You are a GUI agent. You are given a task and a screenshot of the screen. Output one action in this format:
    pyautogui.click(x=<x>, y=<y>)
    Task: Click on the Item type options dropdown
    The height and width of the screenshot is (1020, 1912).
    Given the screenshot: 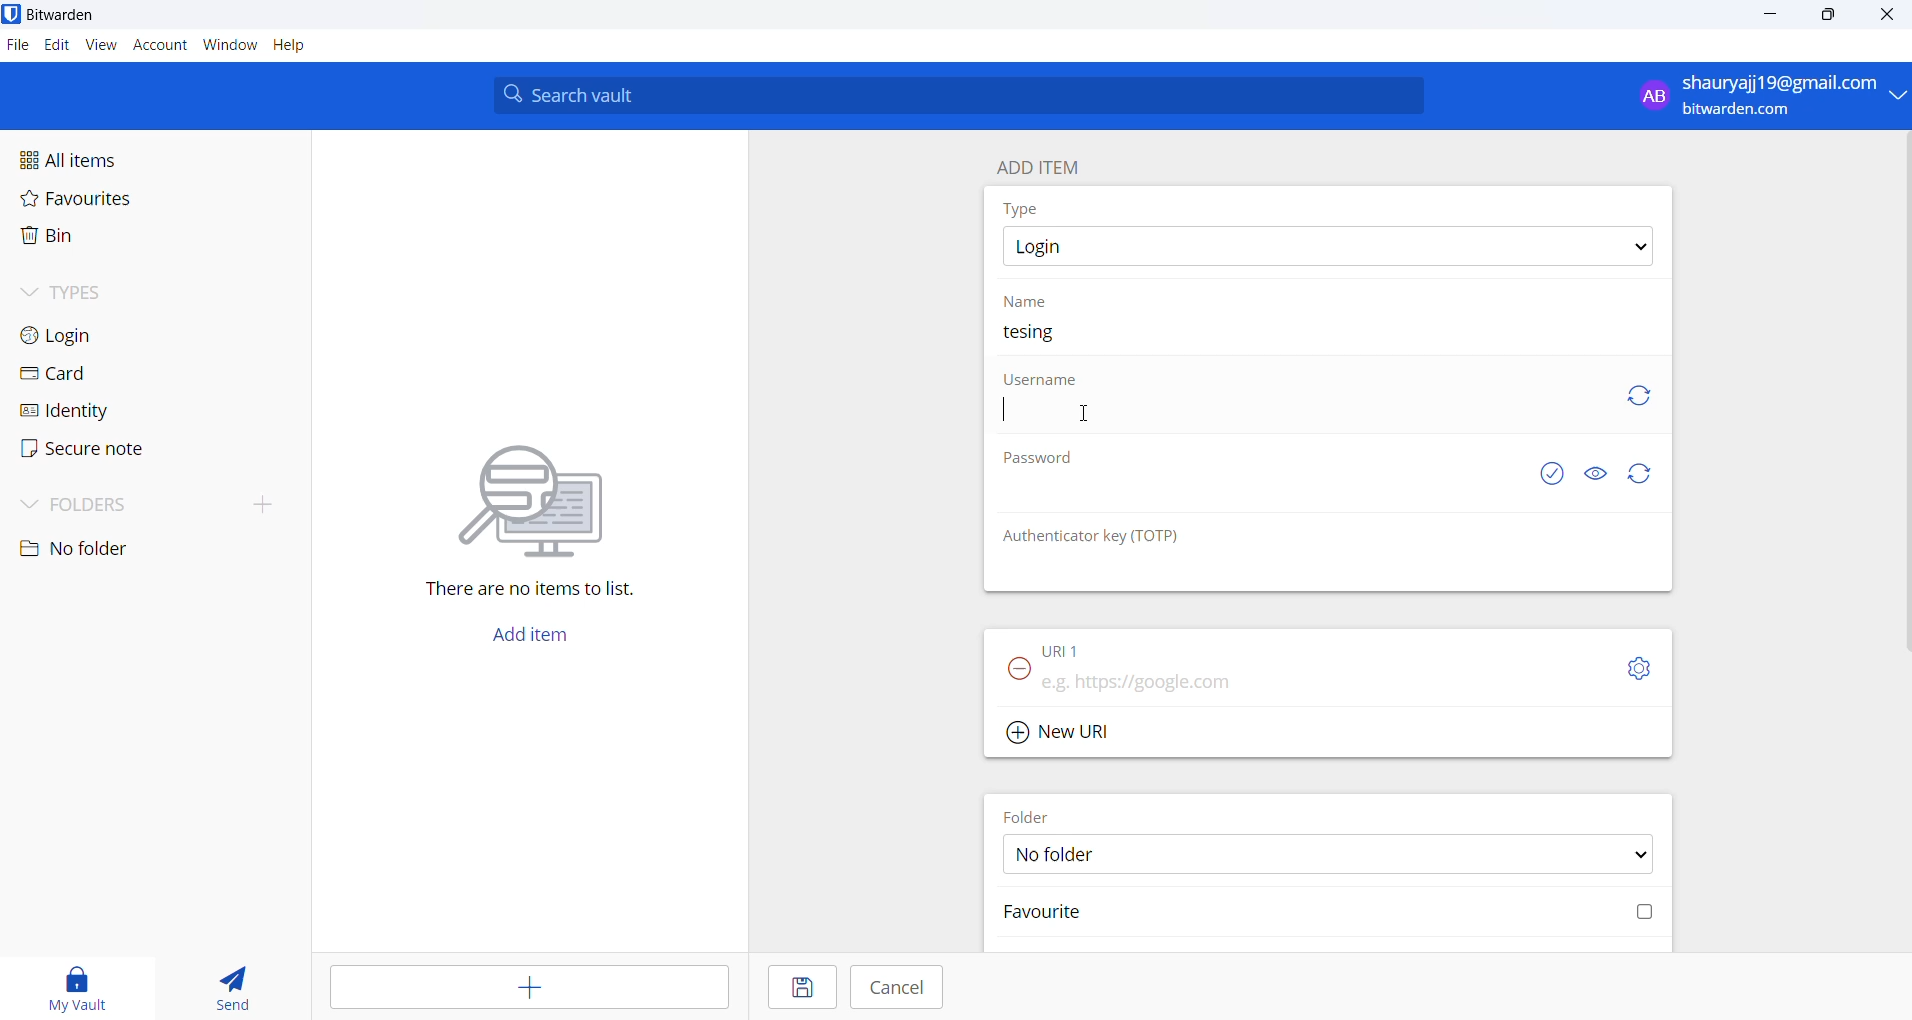 What is the action you would take?
    pyautogui.click(x=1326, y=247)
    